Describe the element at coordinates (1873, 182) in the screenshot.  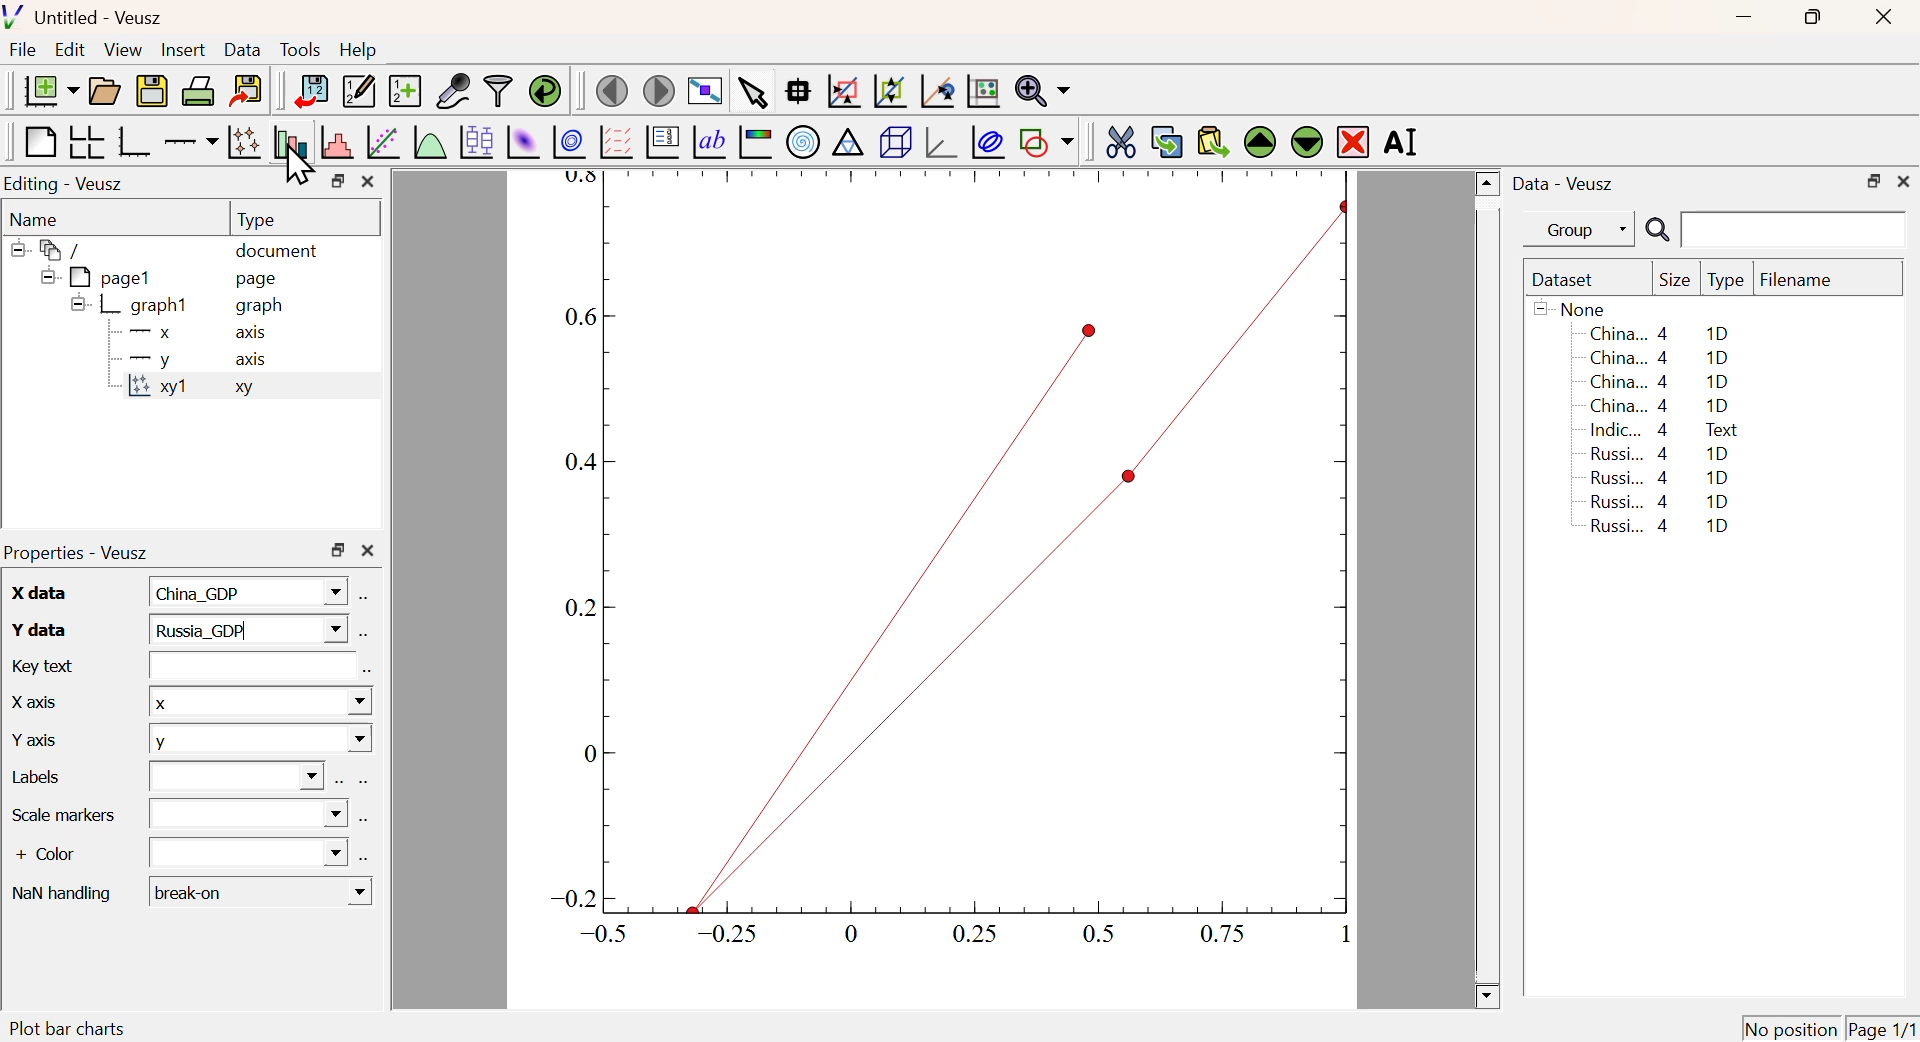
I see `Restore Down` at that location.